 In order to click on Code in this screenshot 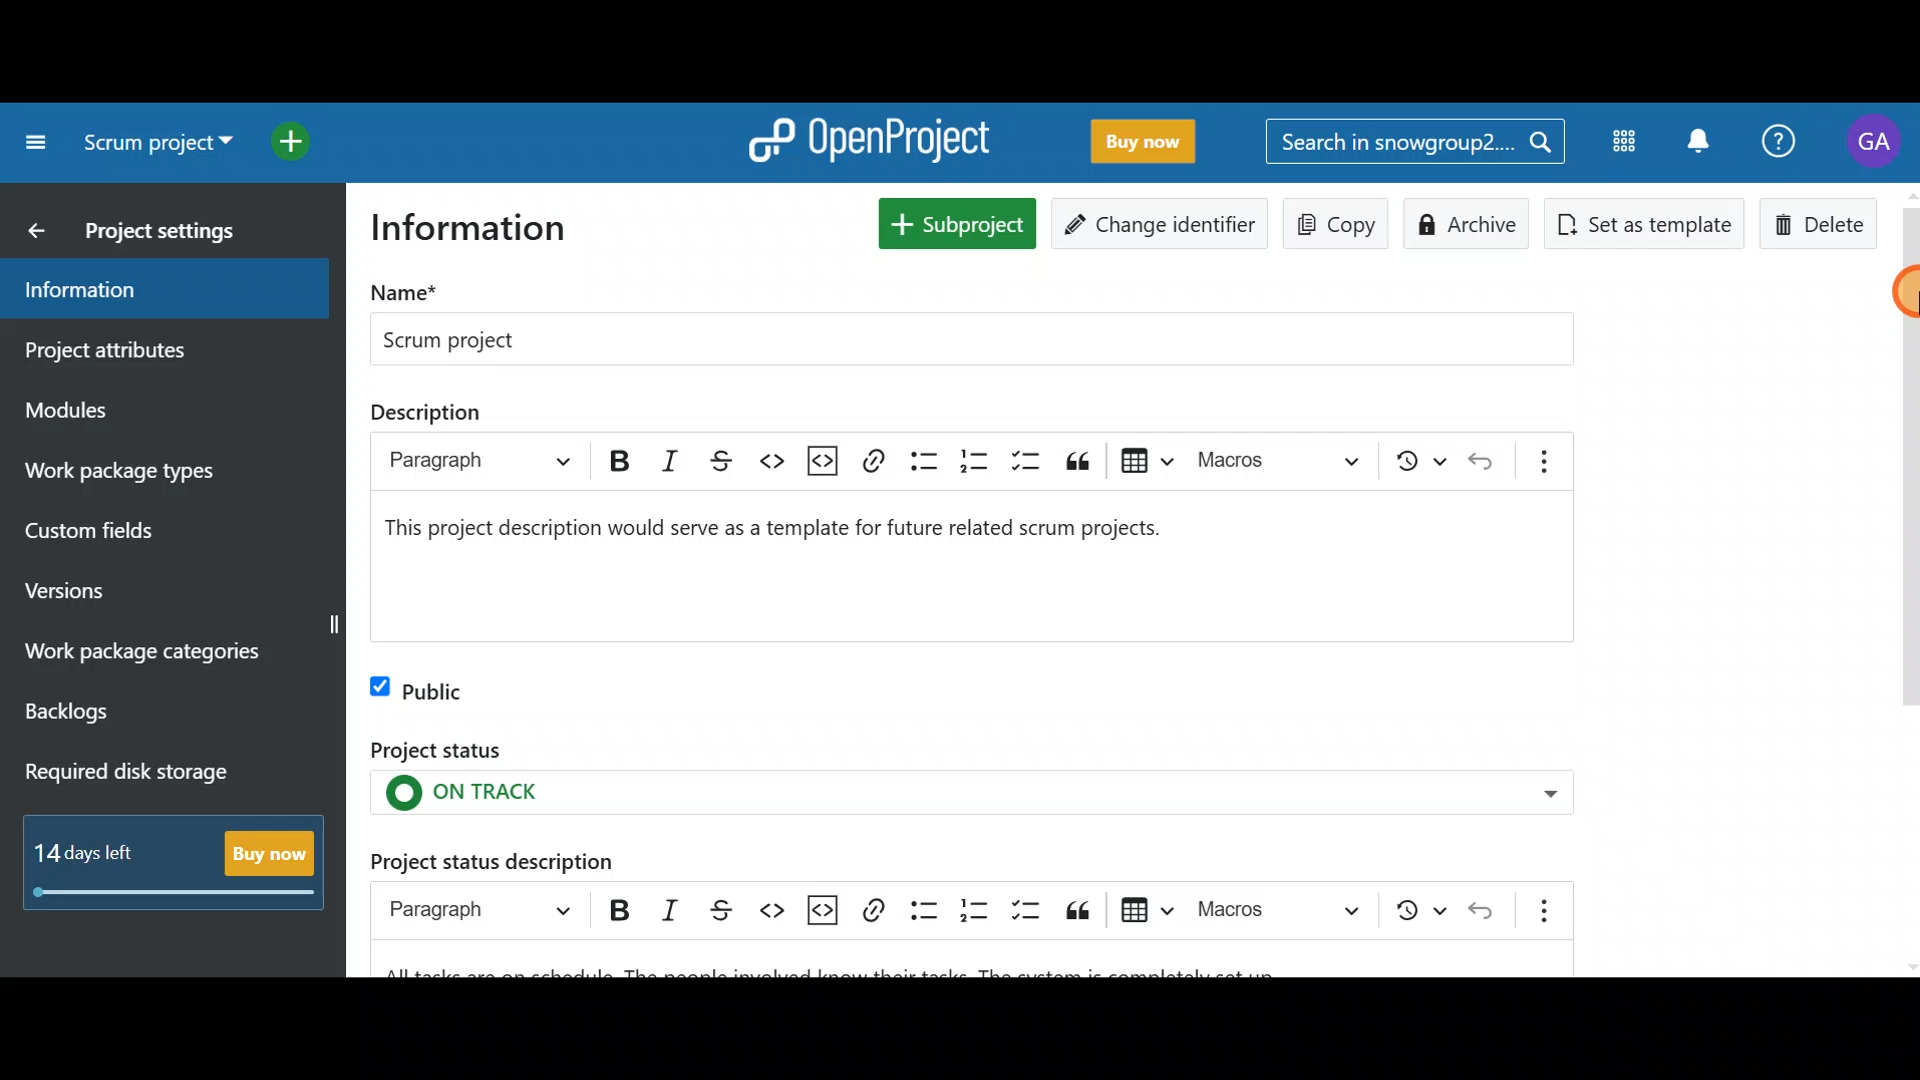, I will do `click(774, 909)`.